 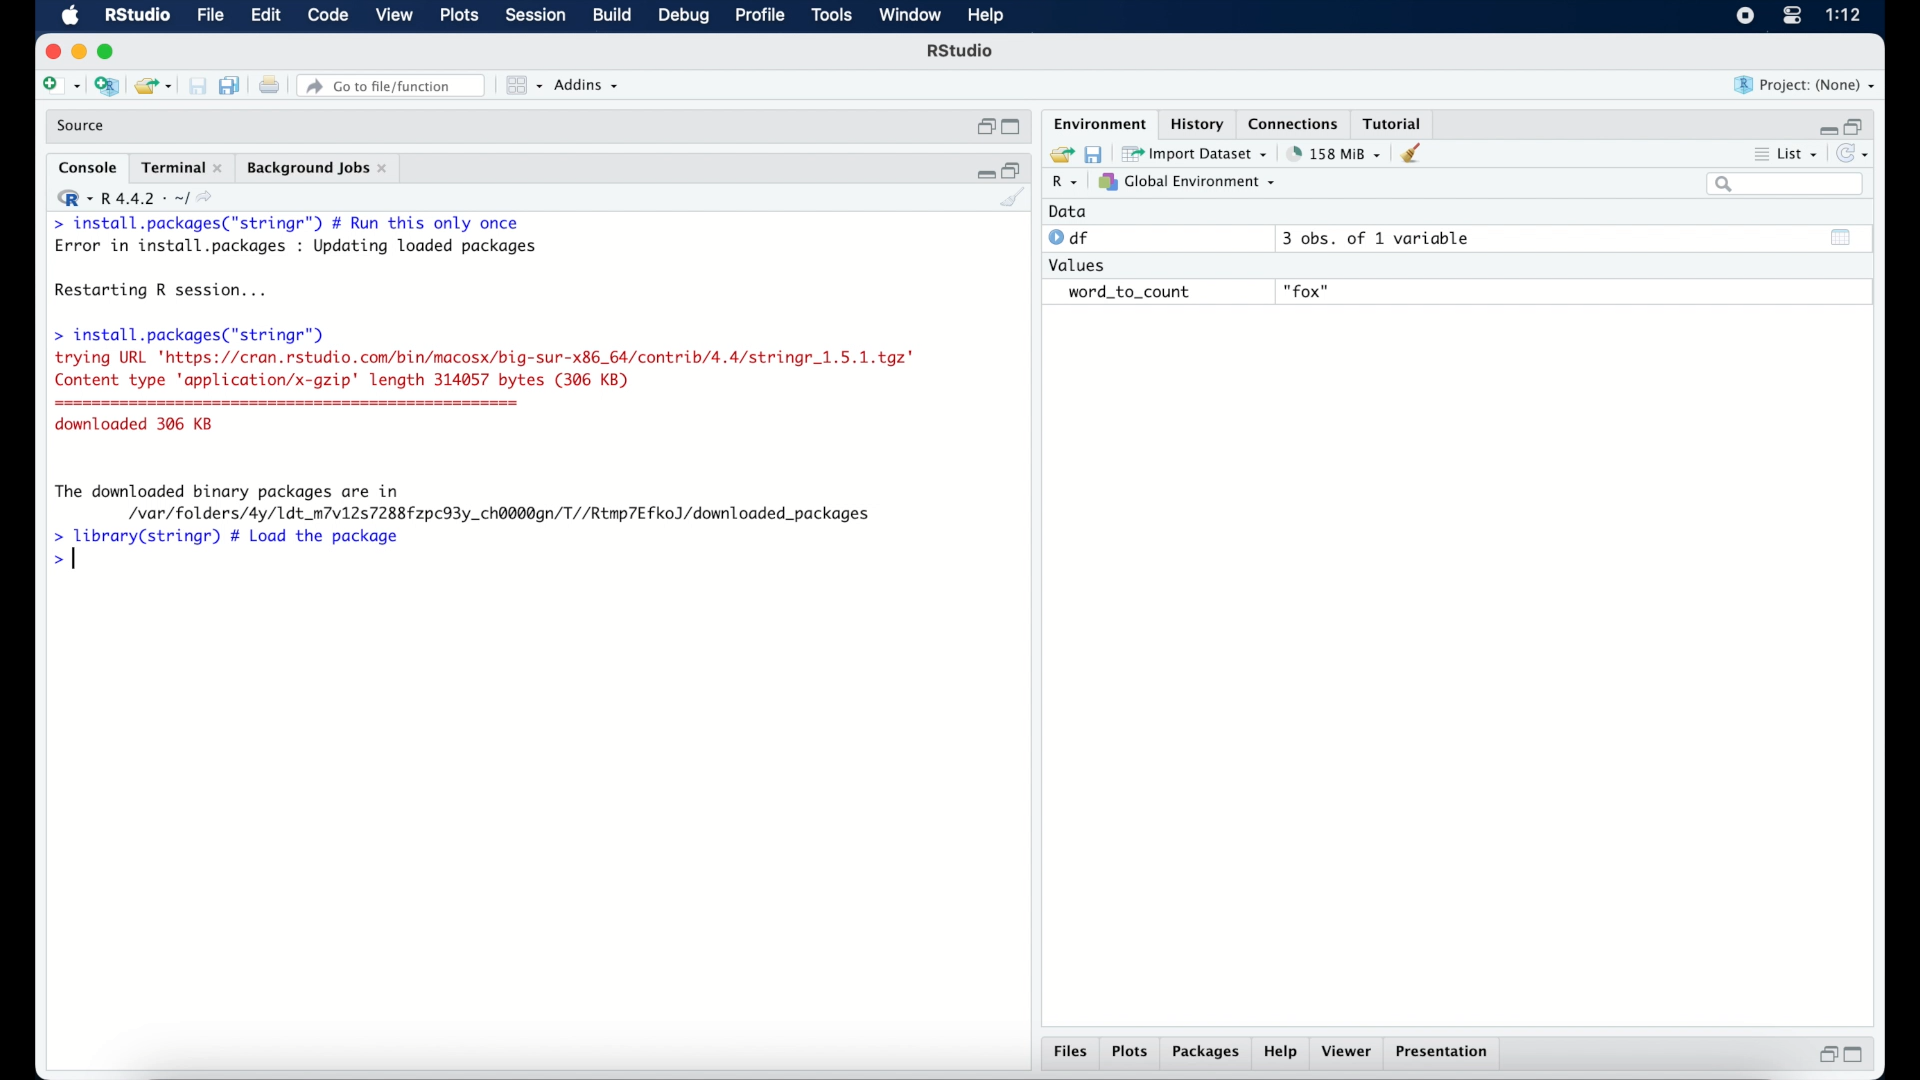 What do you see at coordinates (1098, 122) in the screenshot?
I see `environment` at bounding box center [1098, 122].